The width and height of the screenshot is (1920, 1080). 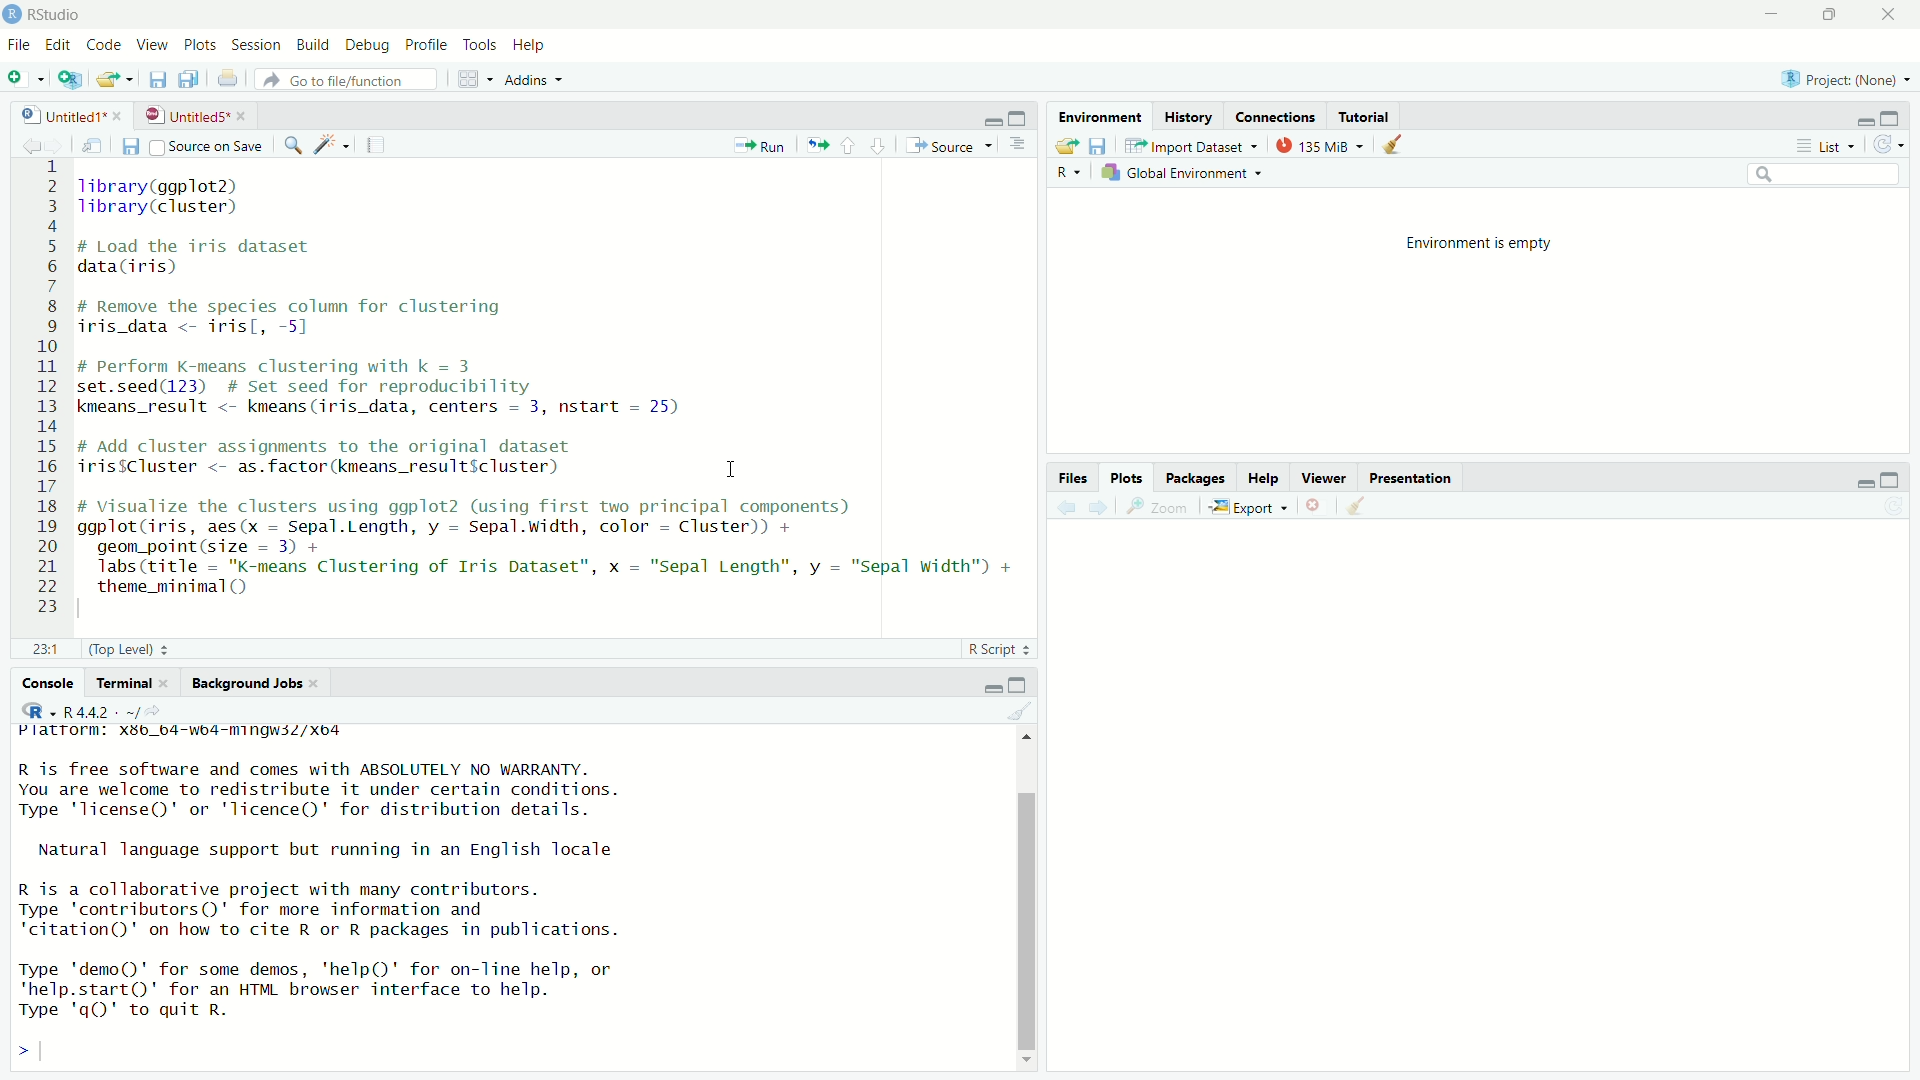 What do you see at coordinates (44, 390) in the screenshot?
I see `serial number` at bounding box center [44, 390].